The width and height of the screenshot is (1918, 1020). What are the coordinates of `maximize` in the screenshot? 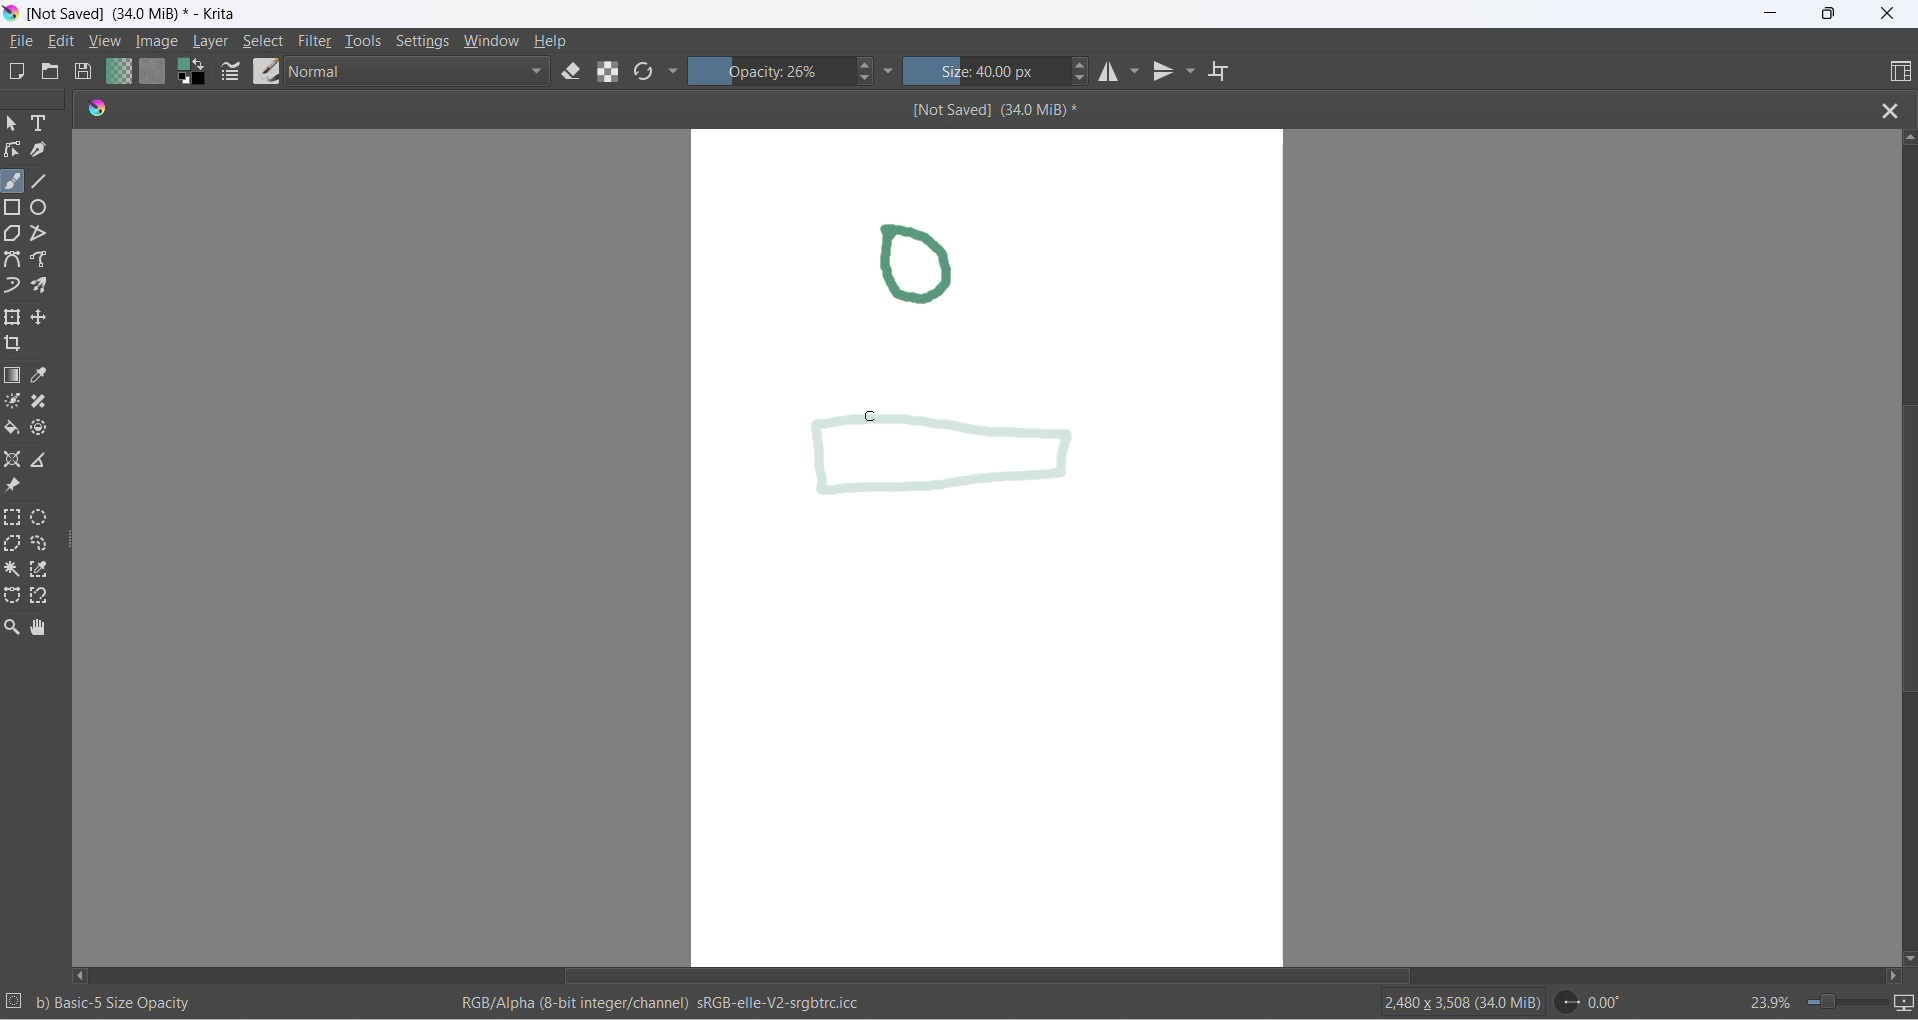 It's located at (1824, 14).